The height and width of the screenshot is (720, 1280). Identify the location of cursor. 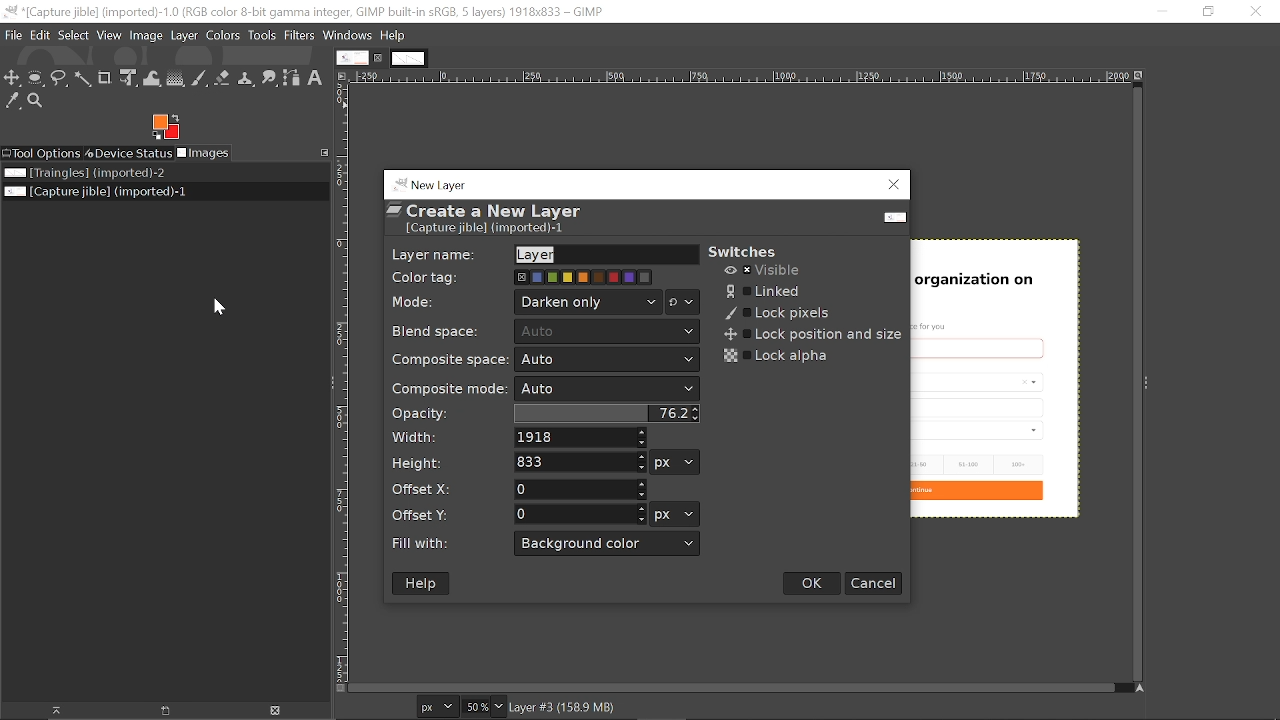
(191, 47).